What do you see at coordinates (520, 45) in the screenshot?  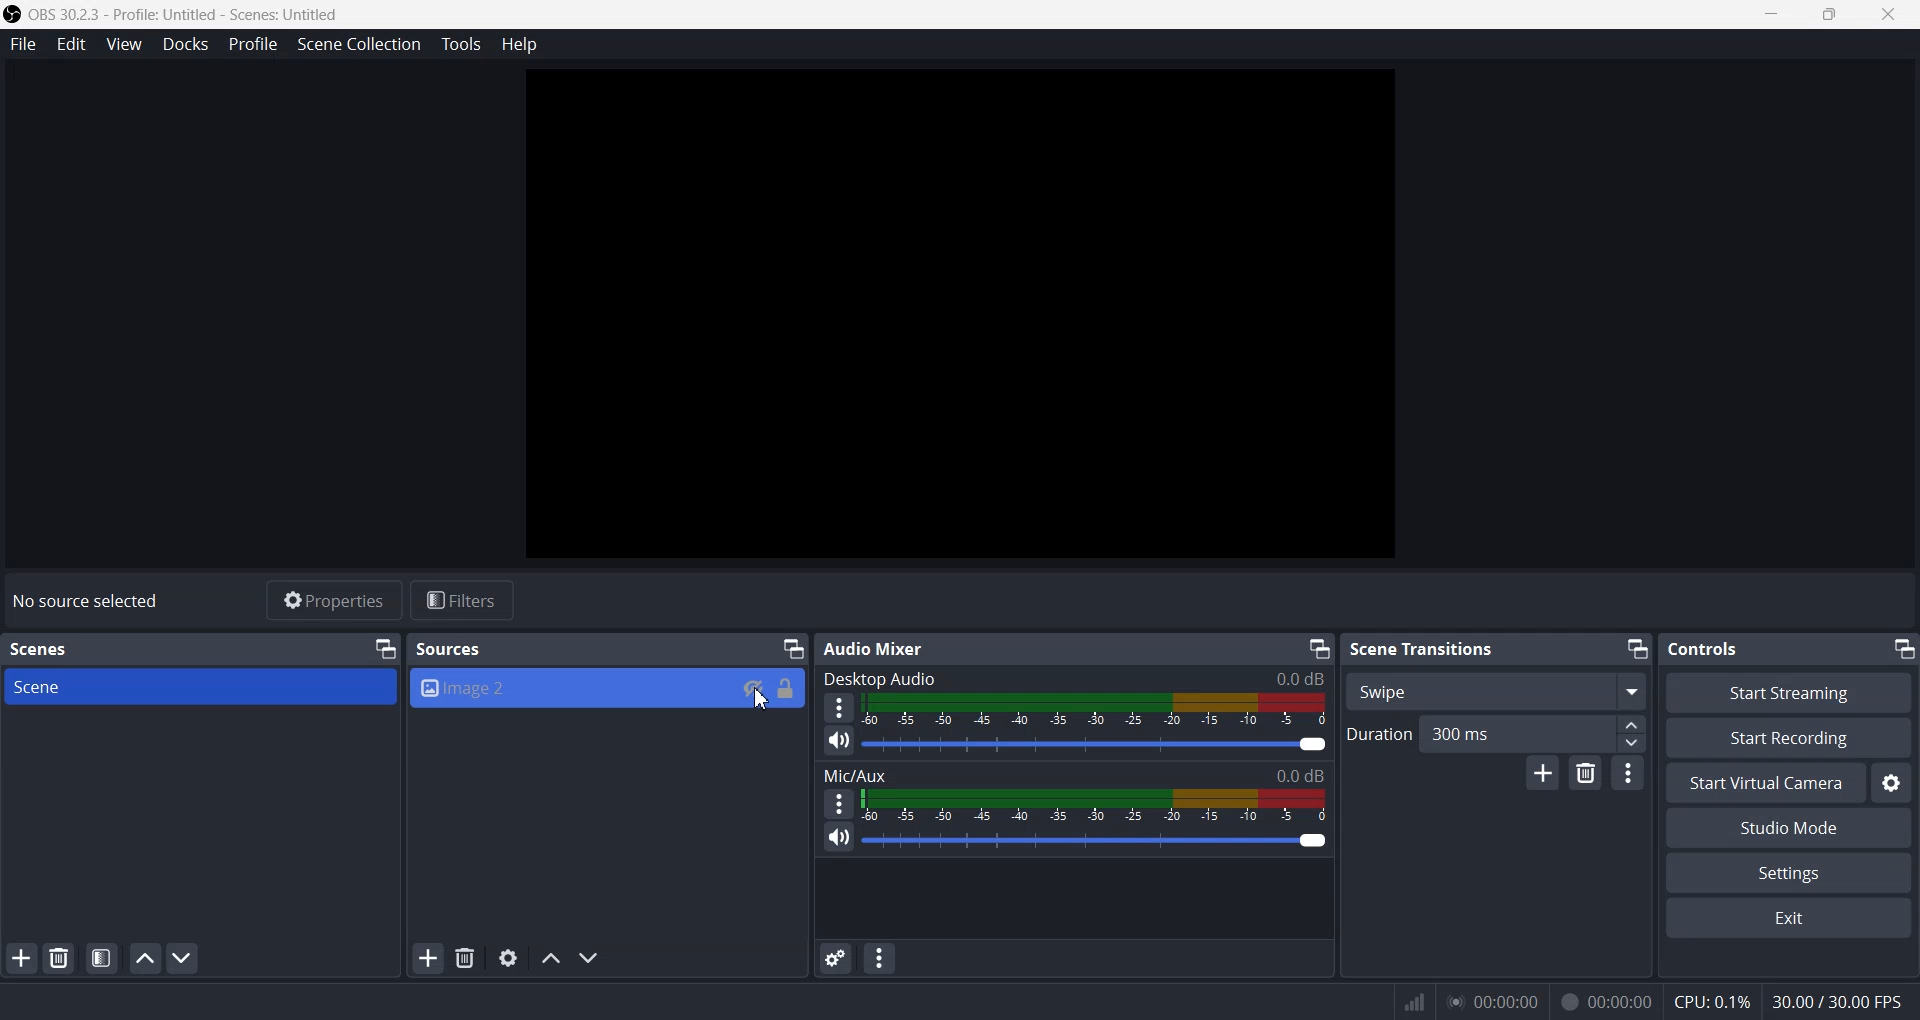 I see `Help` at bounding box center [520, 45].